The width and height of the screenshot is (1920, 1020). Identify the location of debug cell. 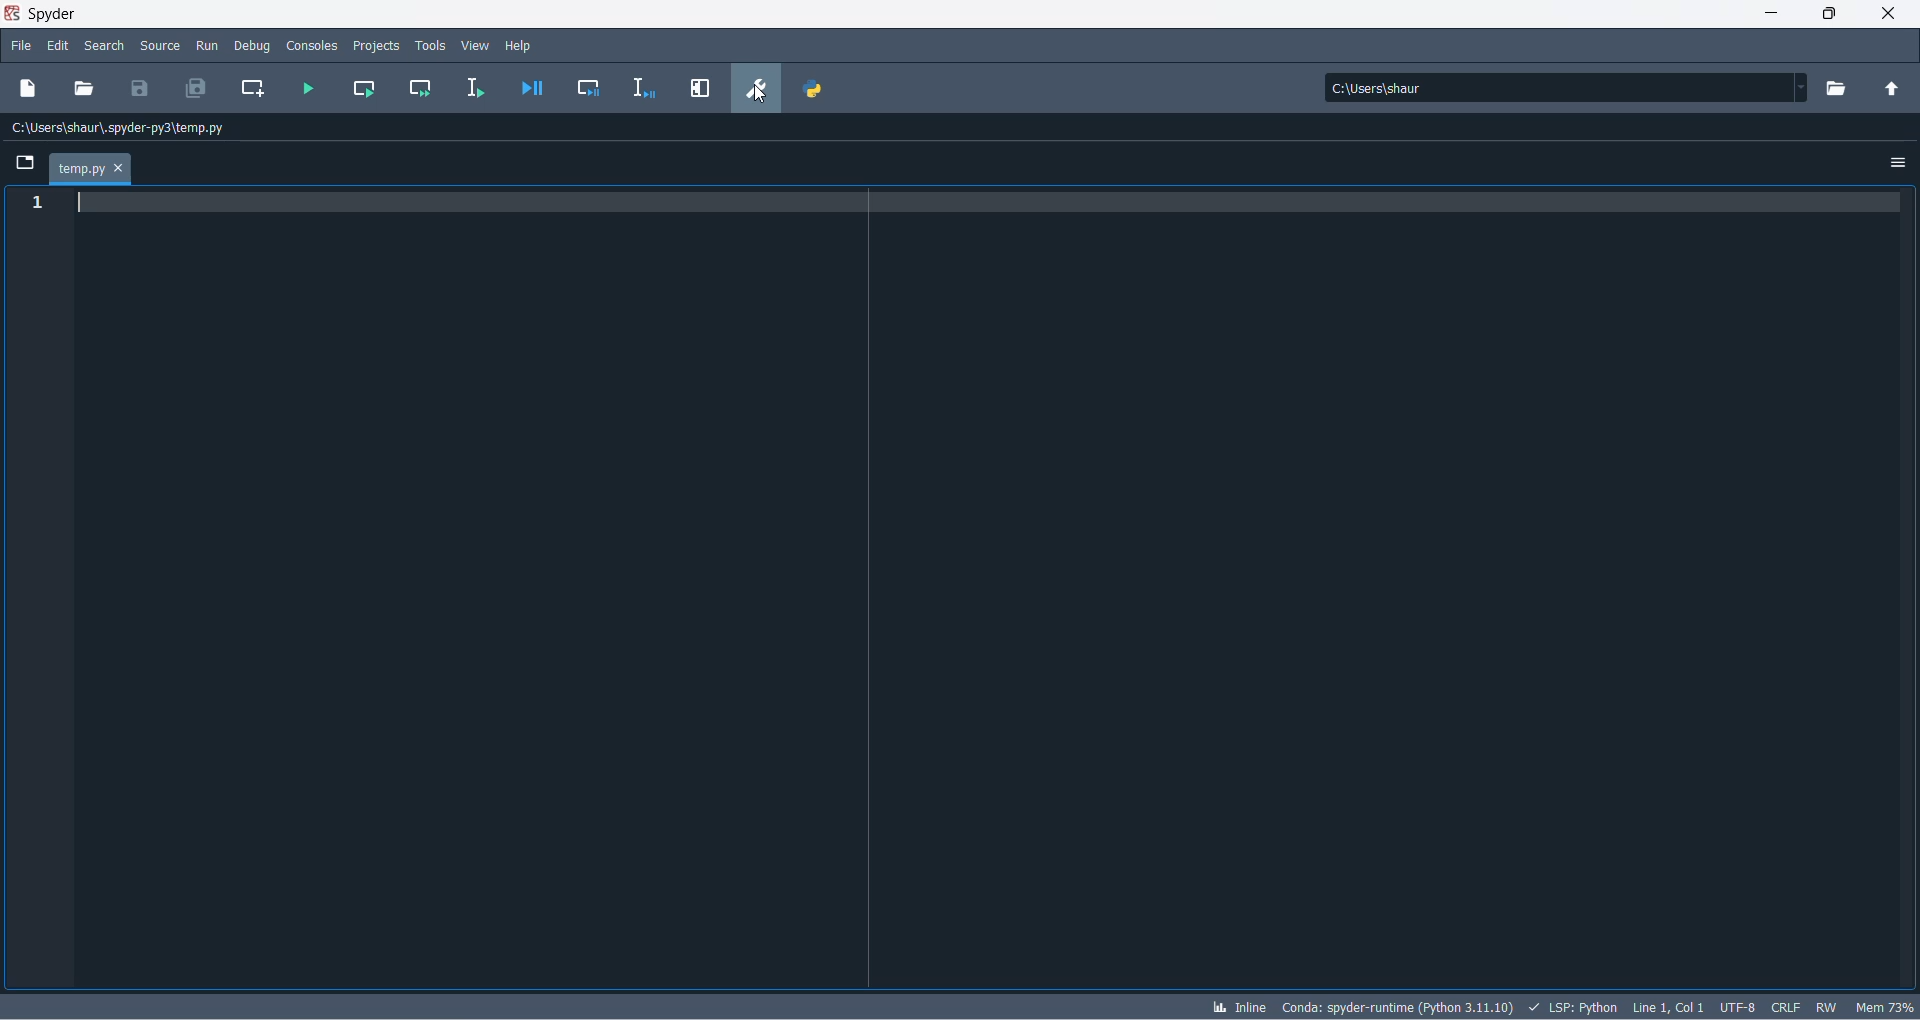
(590, 89).